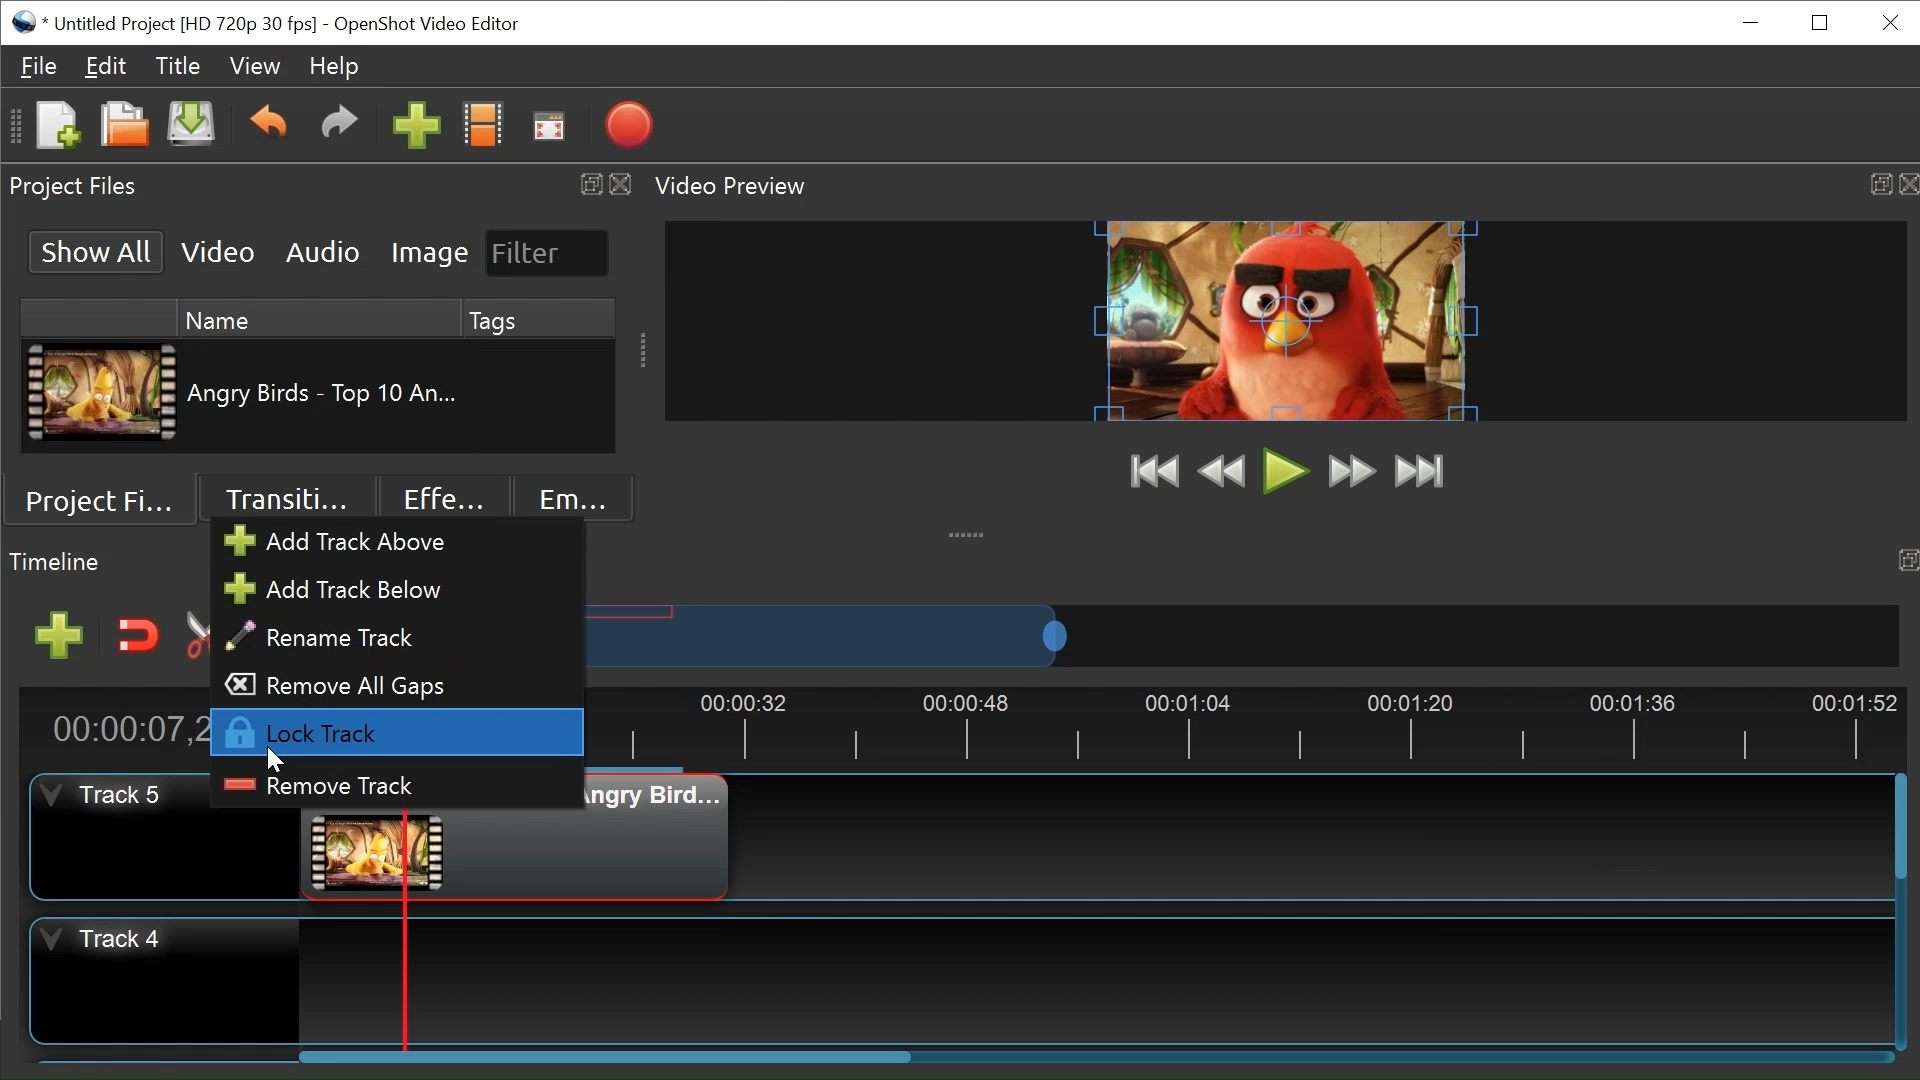  What do you see at coordinates (41, 66) in the screenshot?
I see `File` at bounding box center [41, 66].